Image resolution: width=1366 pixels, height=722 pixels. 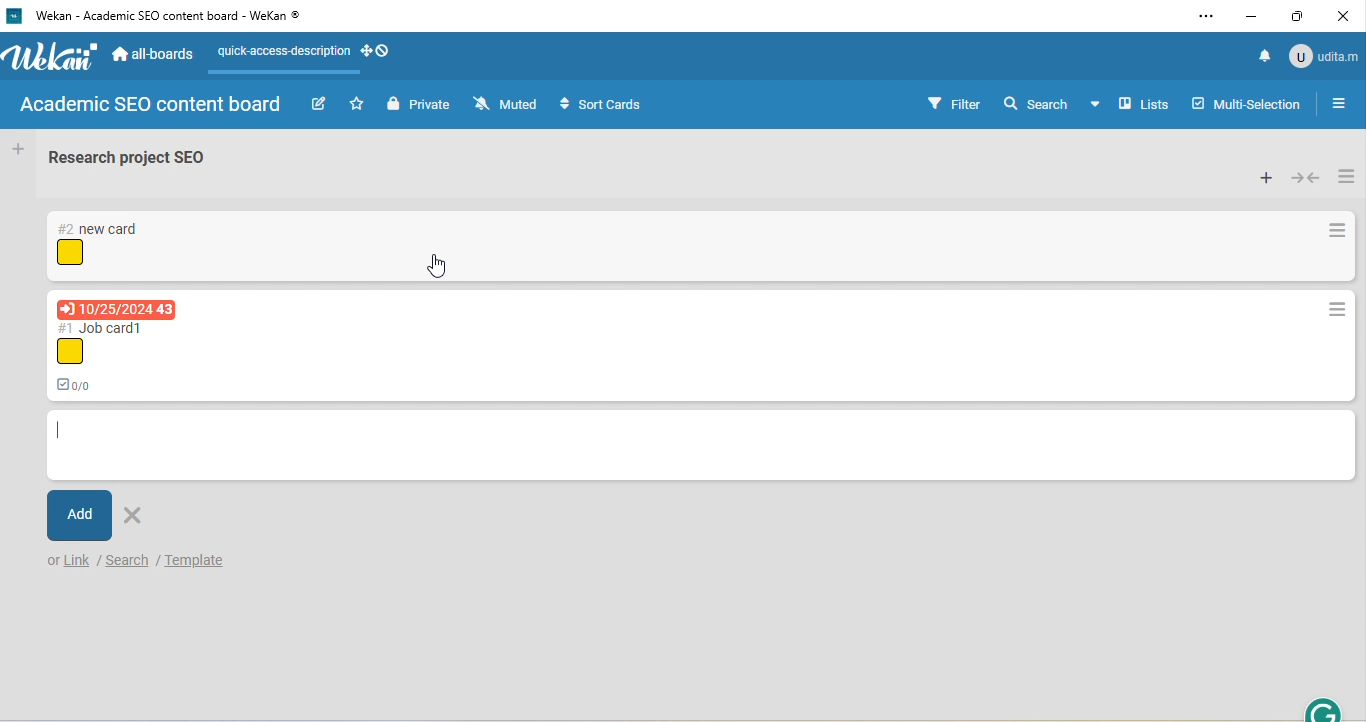 What do you see at coordinates (117, 310) in the screenshot?
I see `due date` at bounding box center [117, 310].